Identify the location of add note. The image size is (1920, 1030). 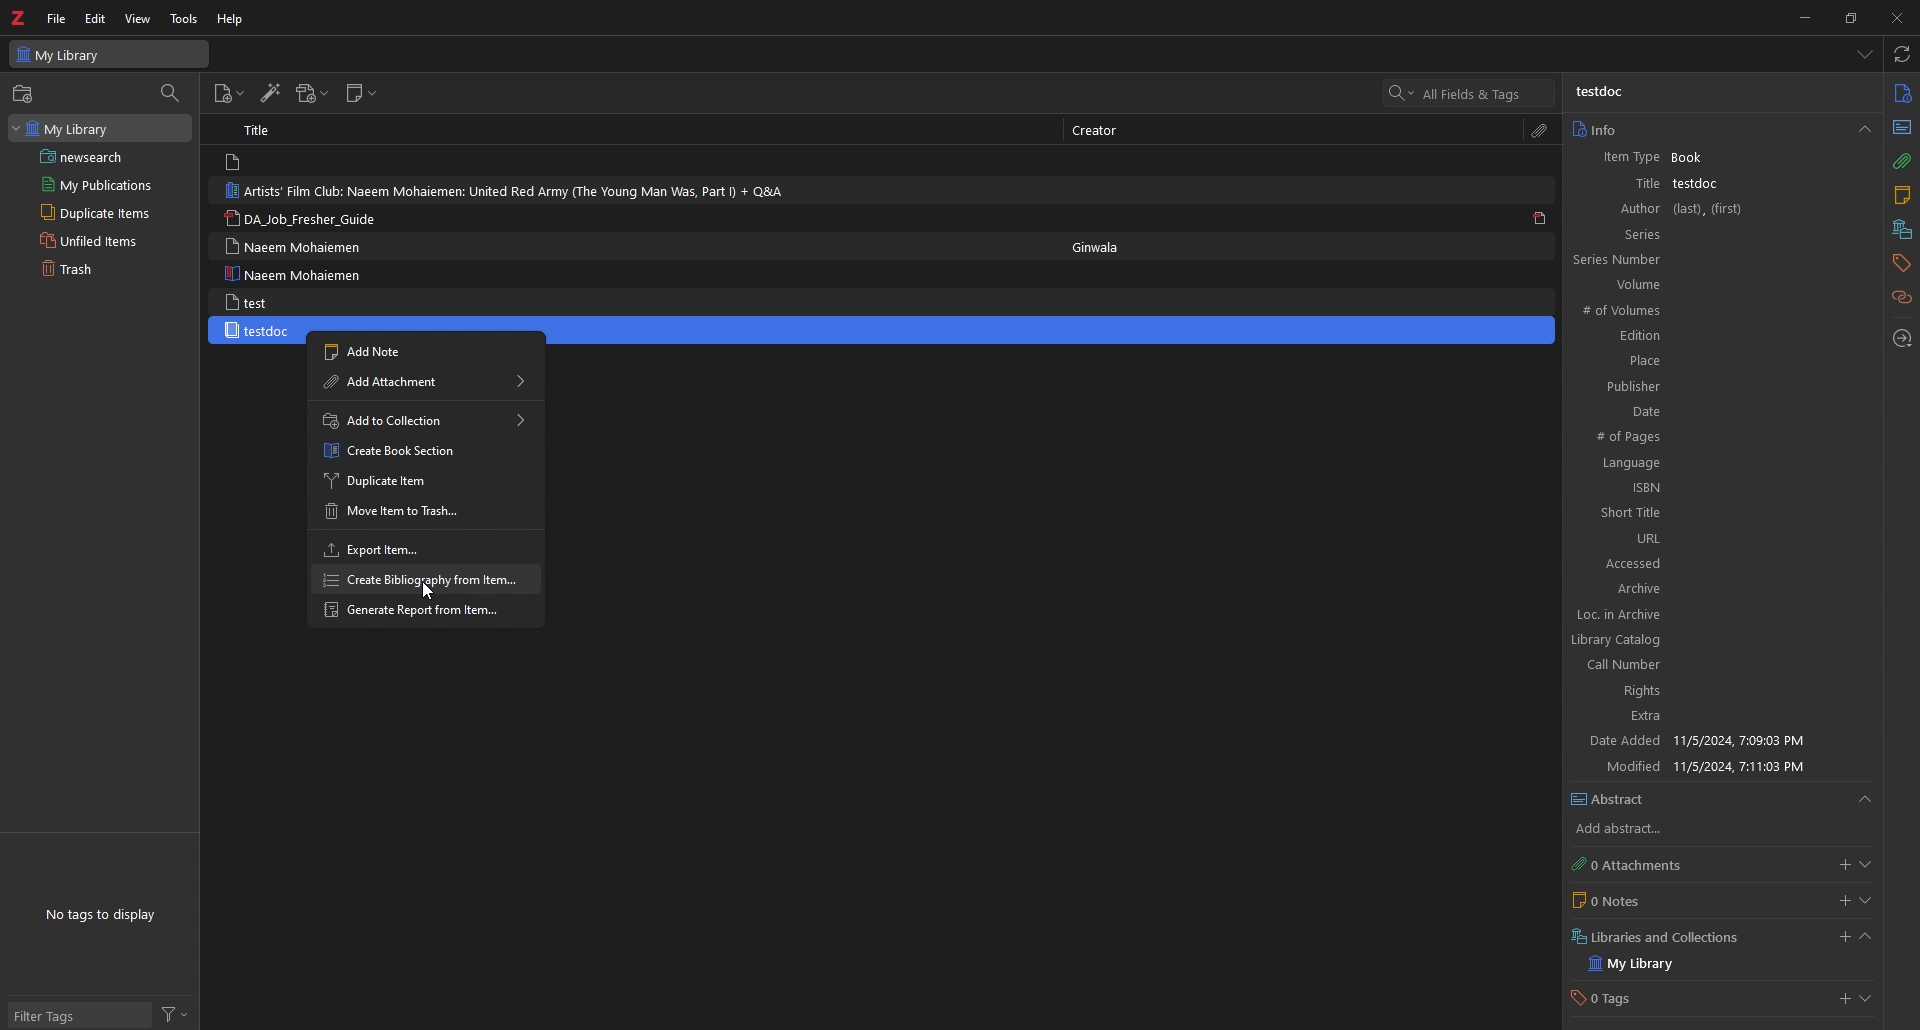
(421, 350).